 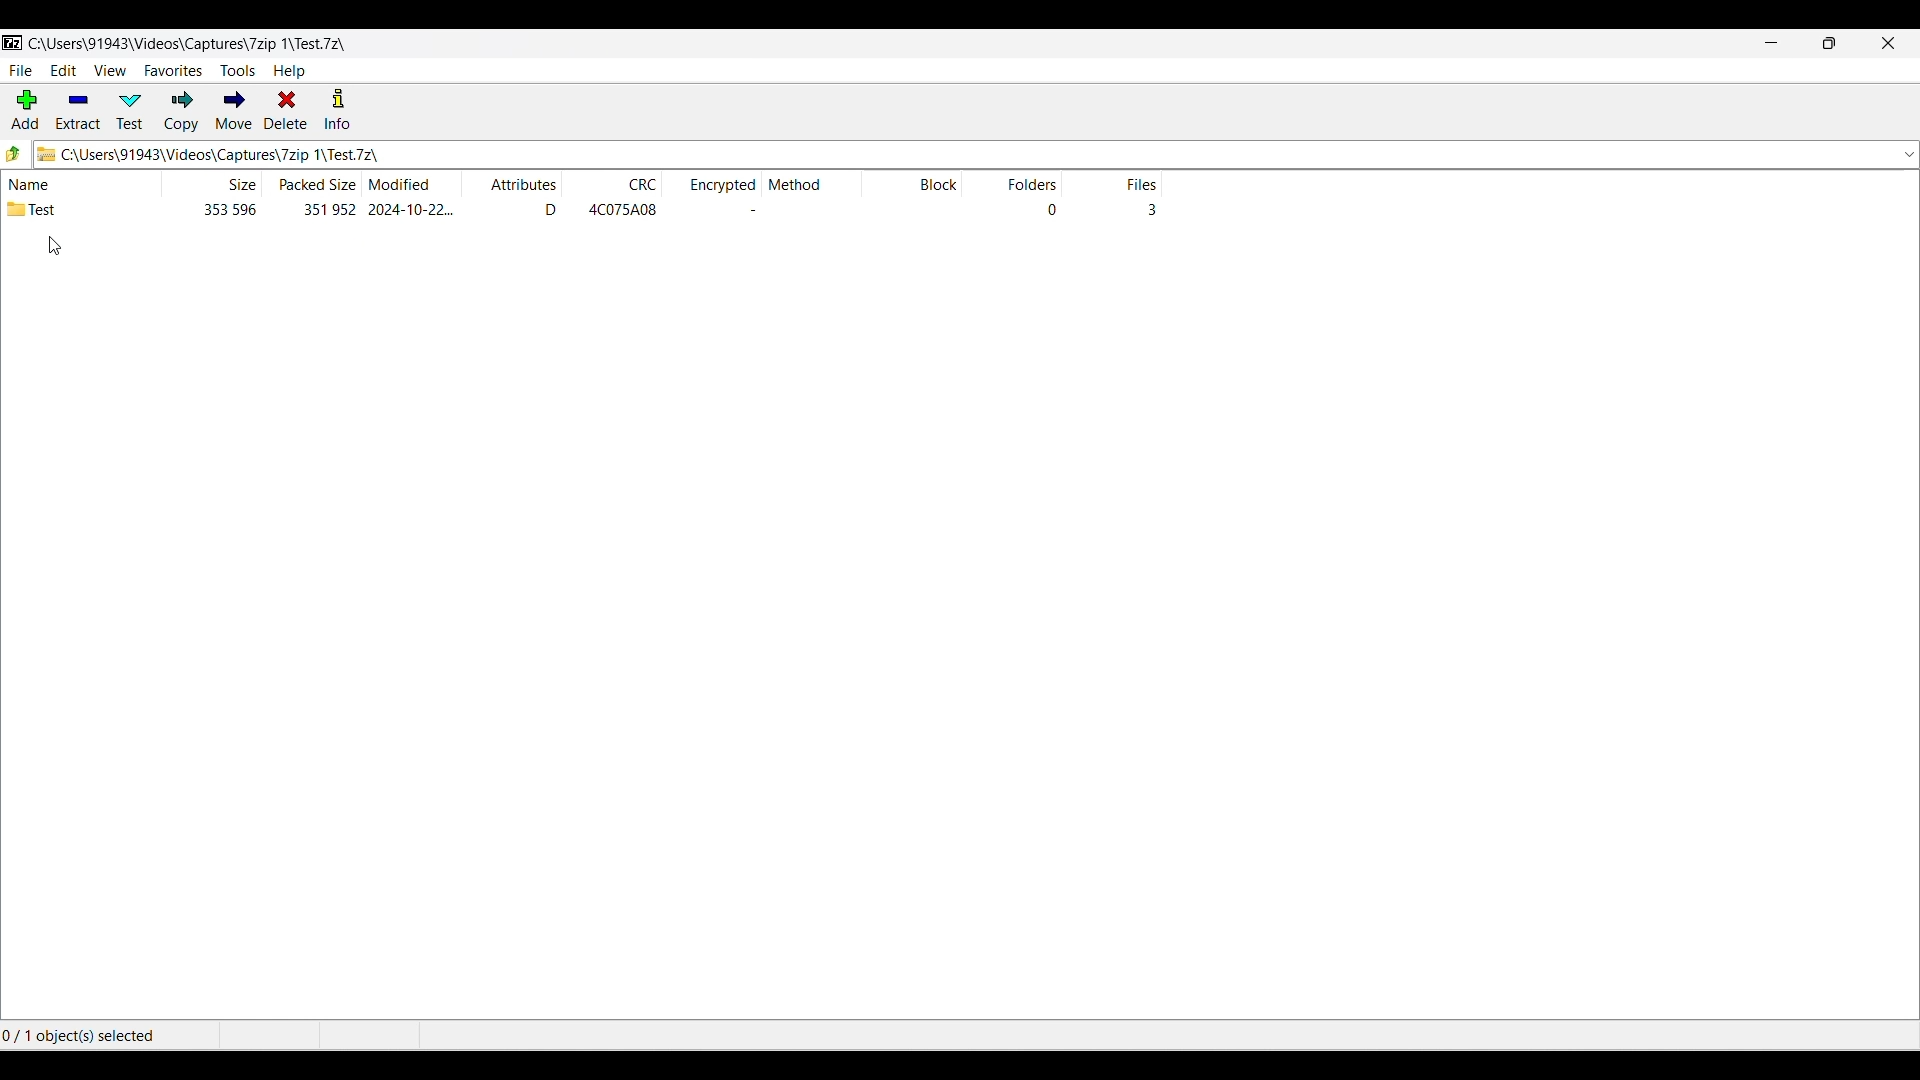 What do you see at coordinates (174, 71) in the screenshot?
I see `Favorites` at bounding box center [174, 71].